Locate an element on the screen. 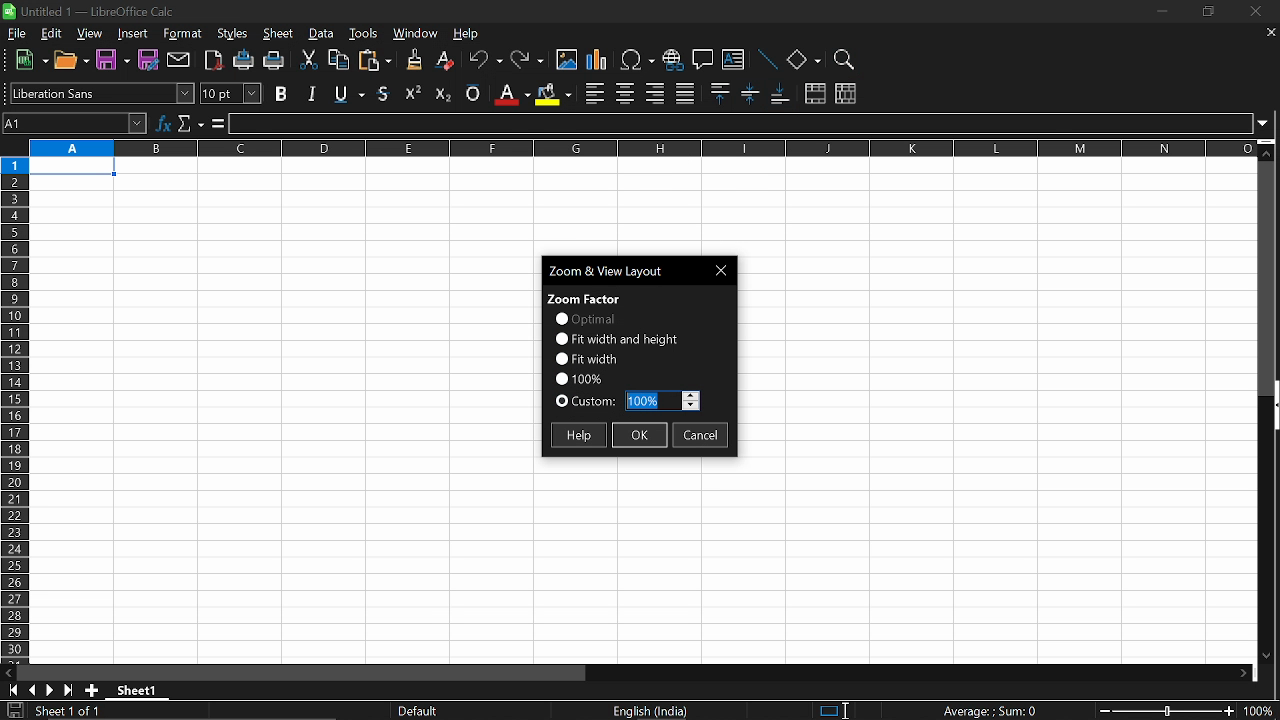 Image resolution: width=1280 pixels, height=720 pixels. print directly is located at coordinates (244, 62).